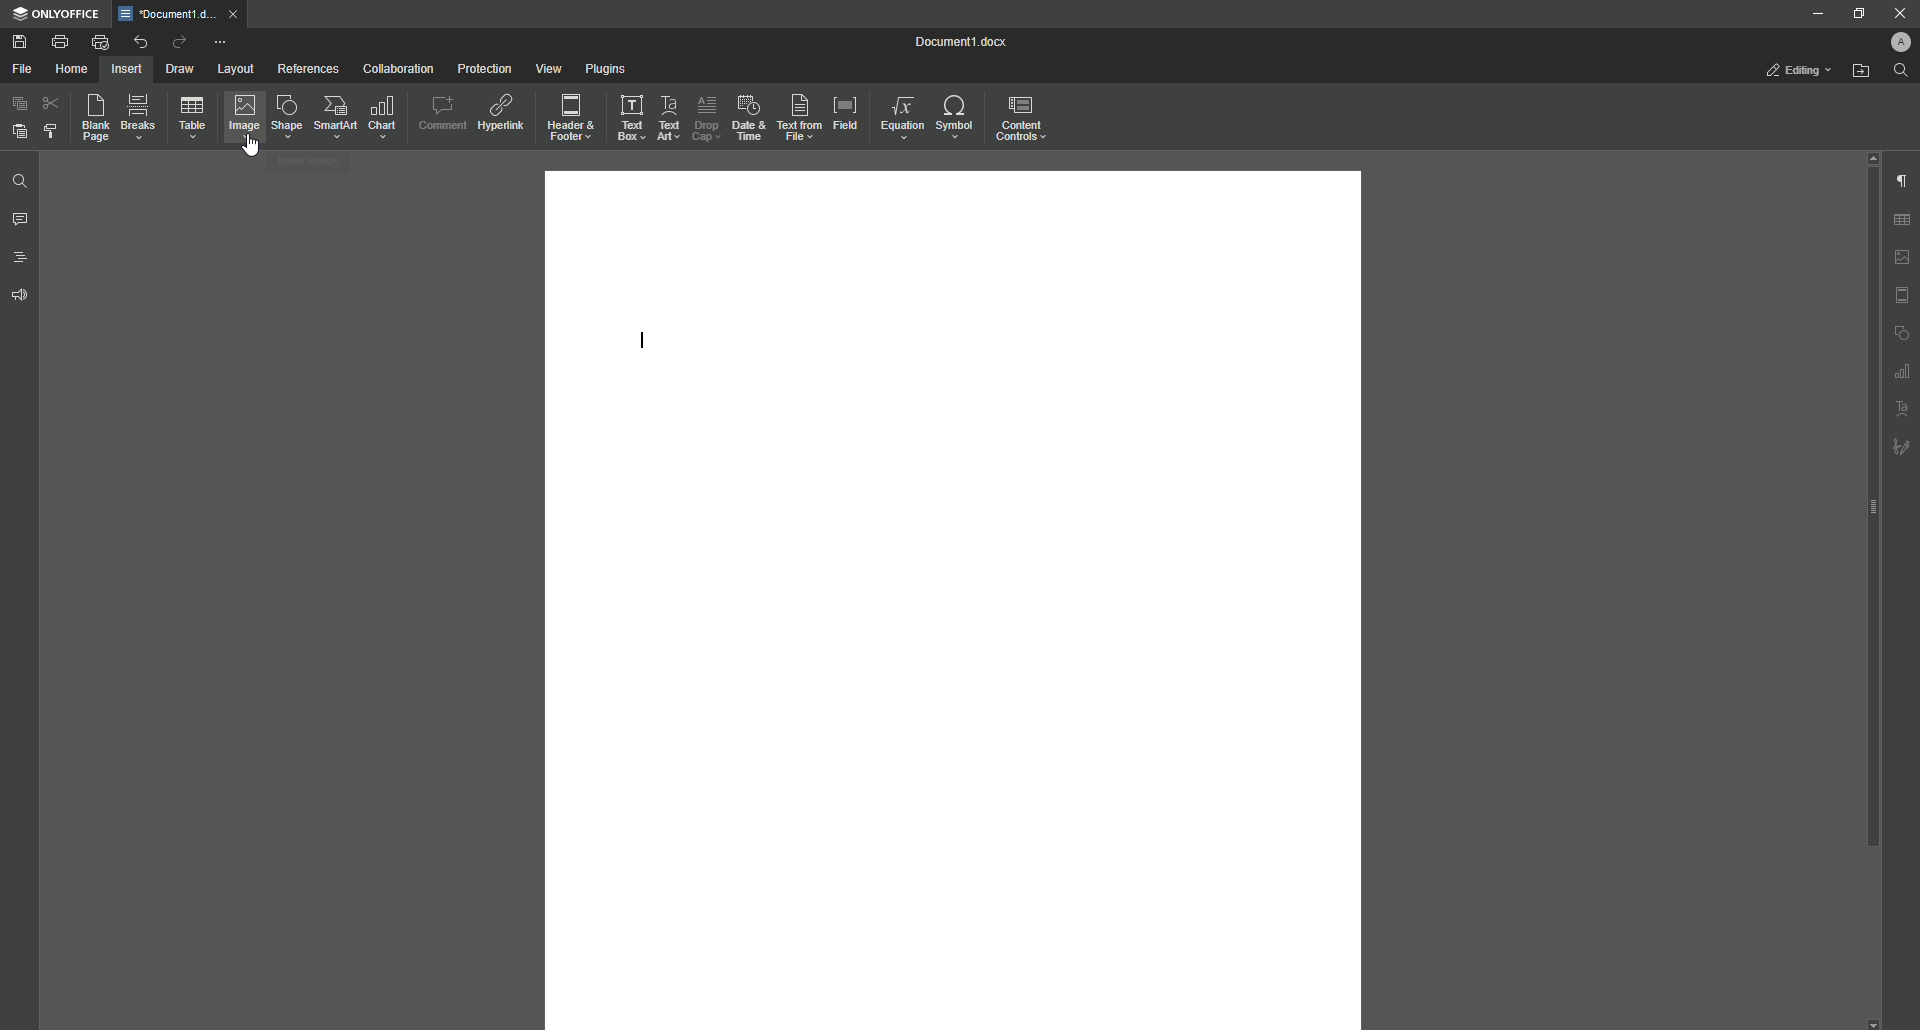 Image resolution: width=1920 pixels, height=1030 pixels. What do you see at coordinates (620, 117) in the screenshot?
I see `Text Box` at bounding box center [620, 117].